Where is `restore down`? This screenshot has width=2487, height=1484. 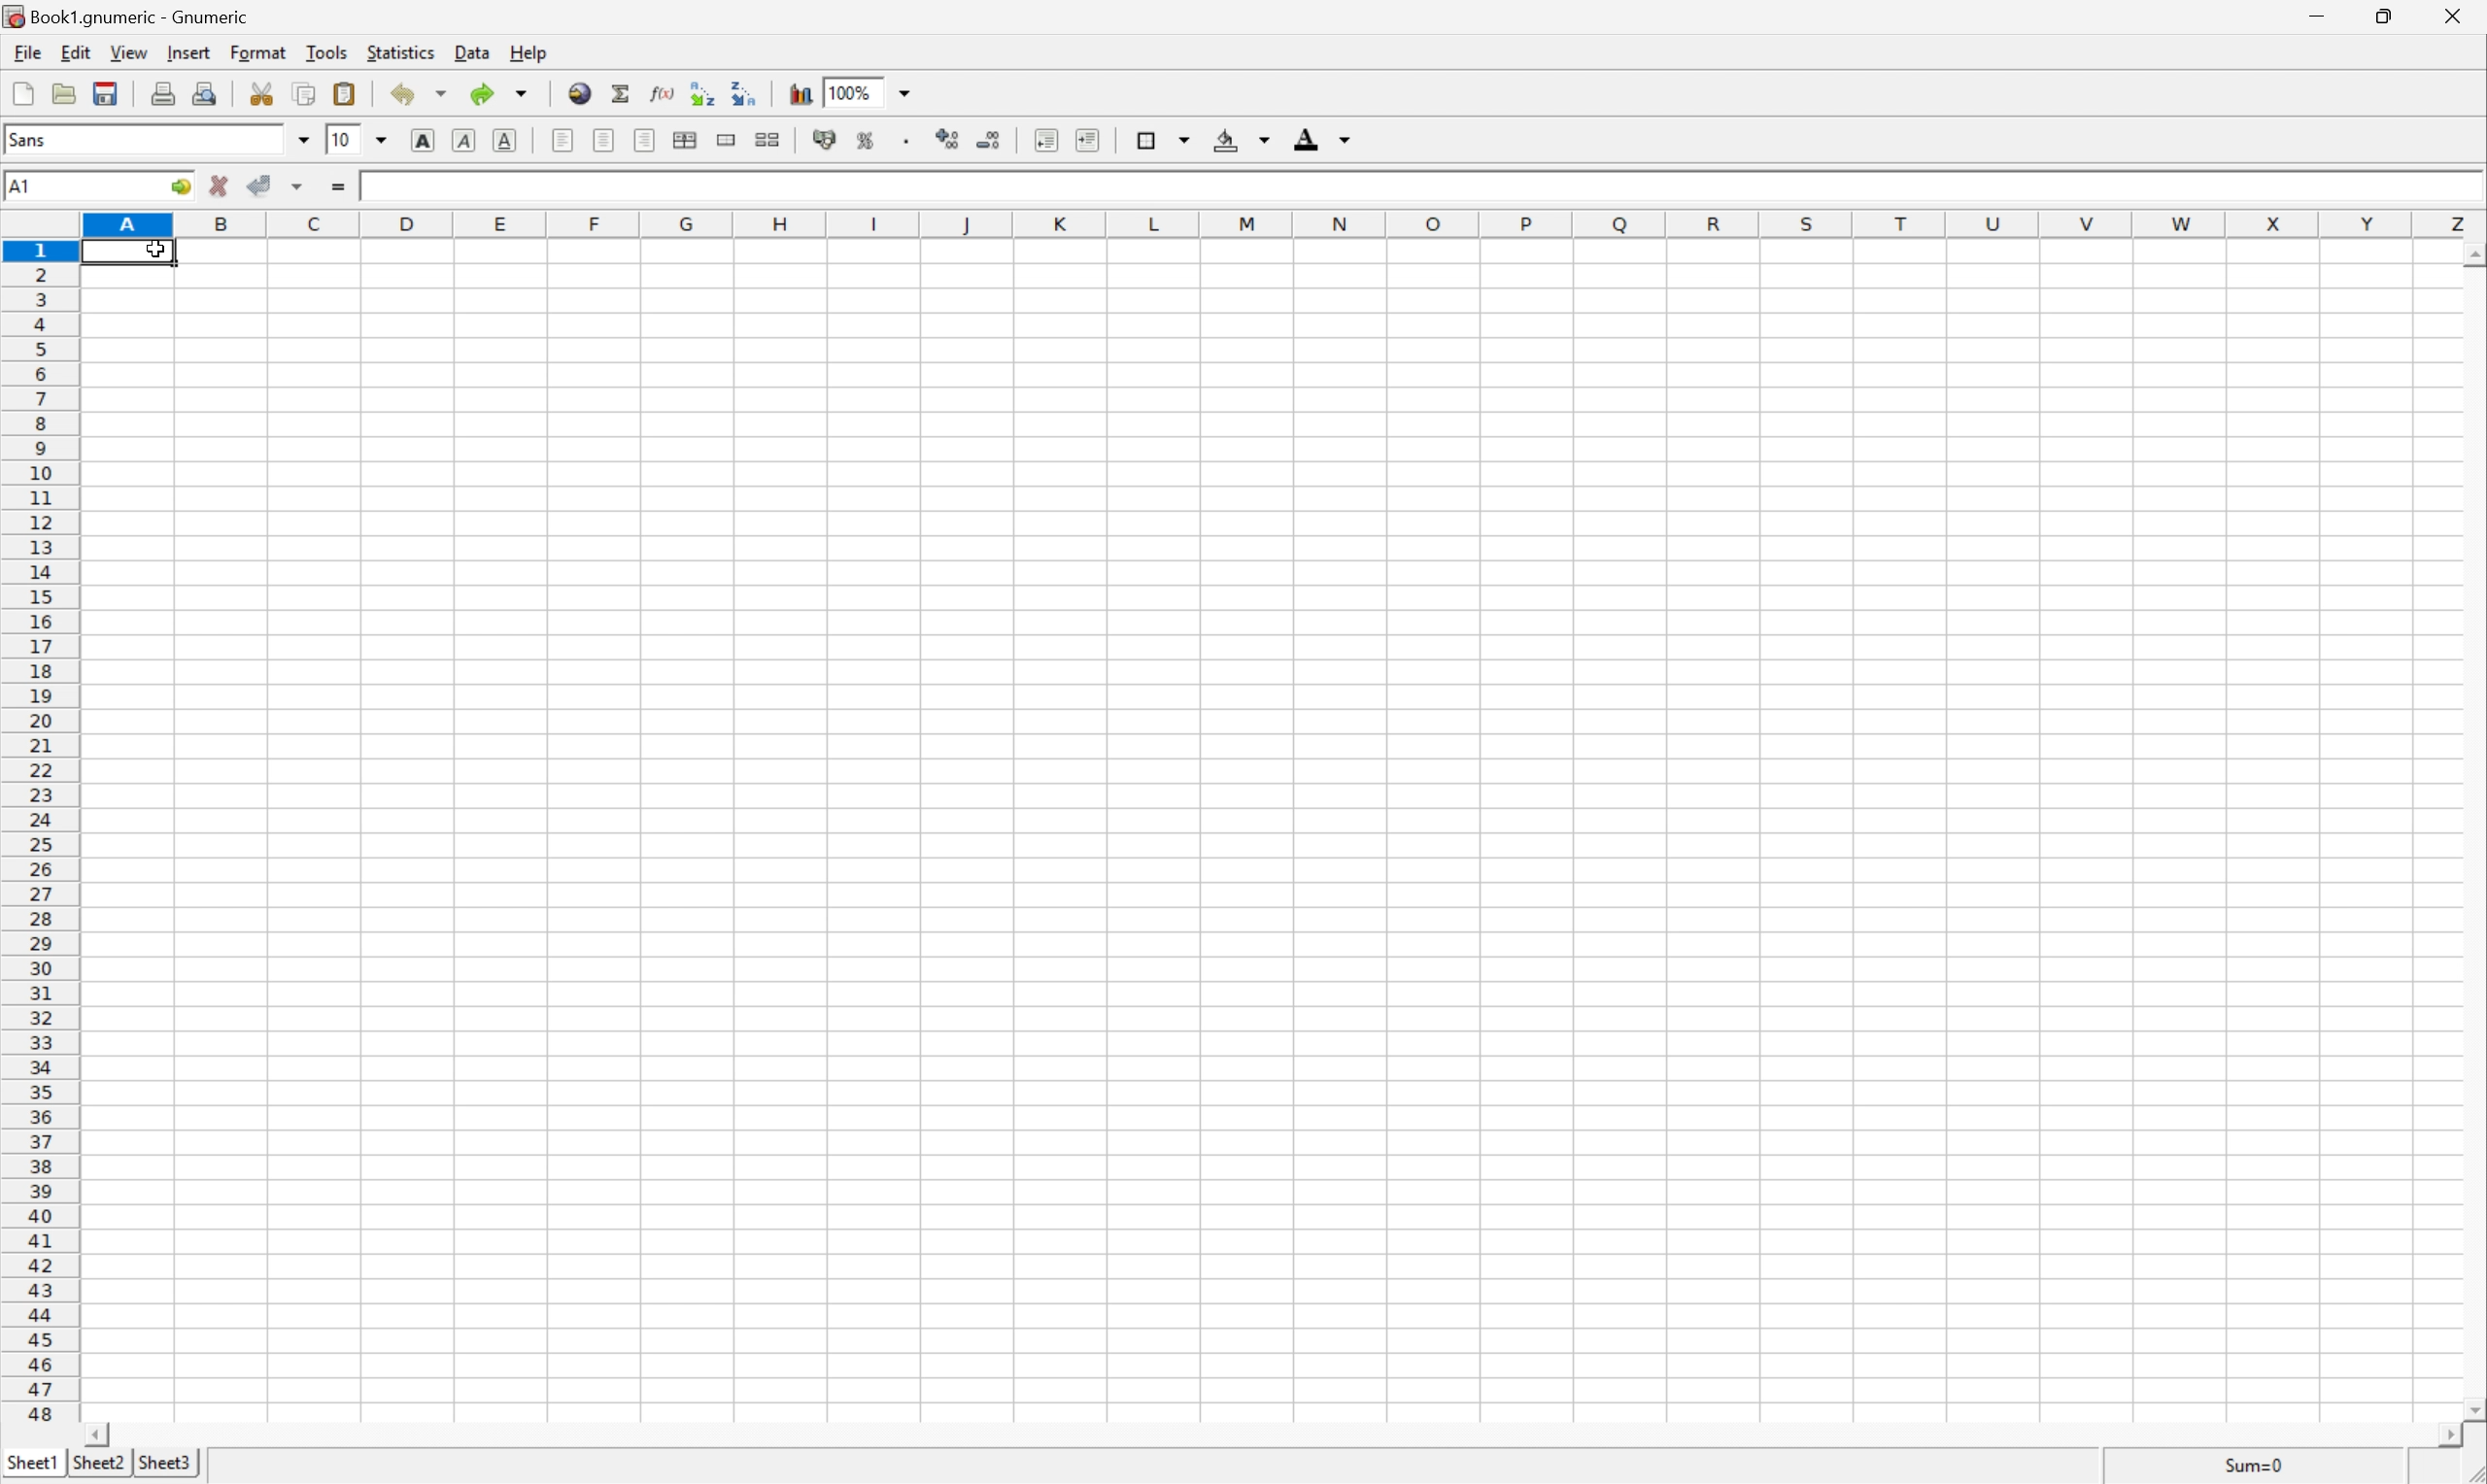
restore down is located at coordinates (2390, 20).